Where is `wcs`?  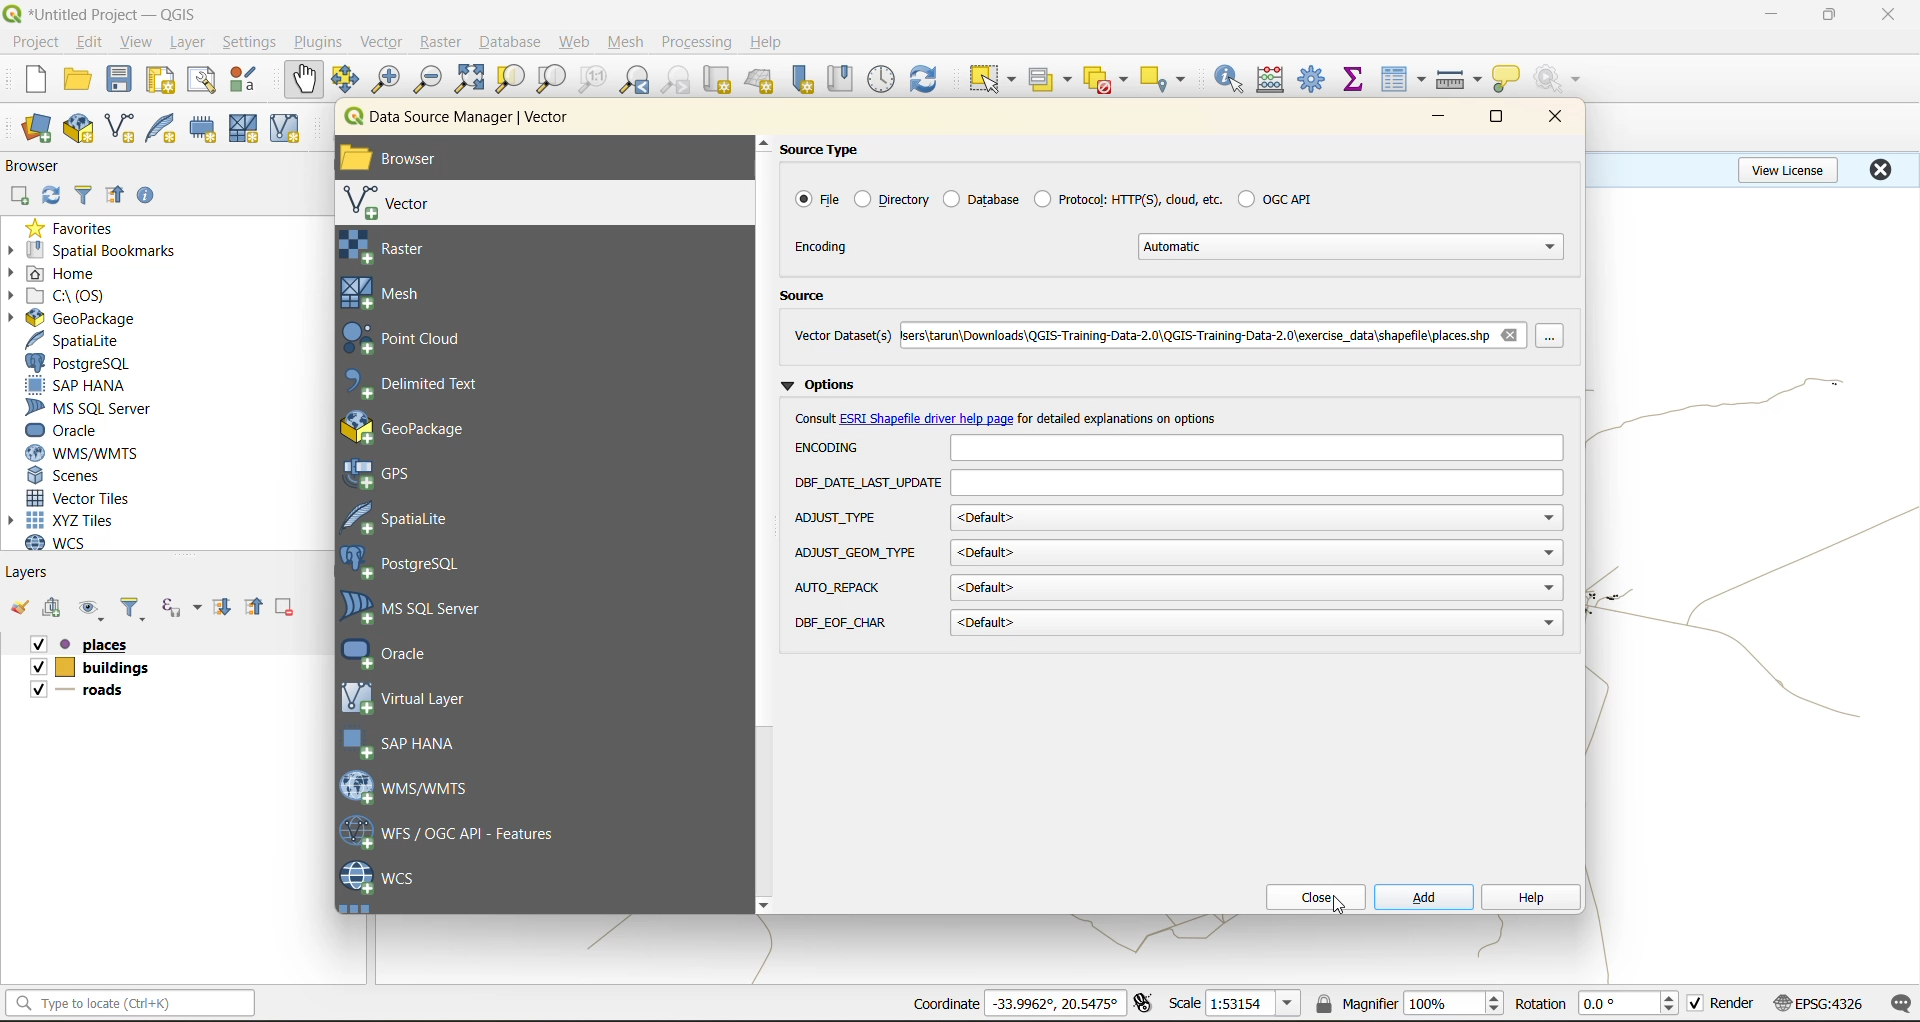 wcs is located at coordinates (380, 879).